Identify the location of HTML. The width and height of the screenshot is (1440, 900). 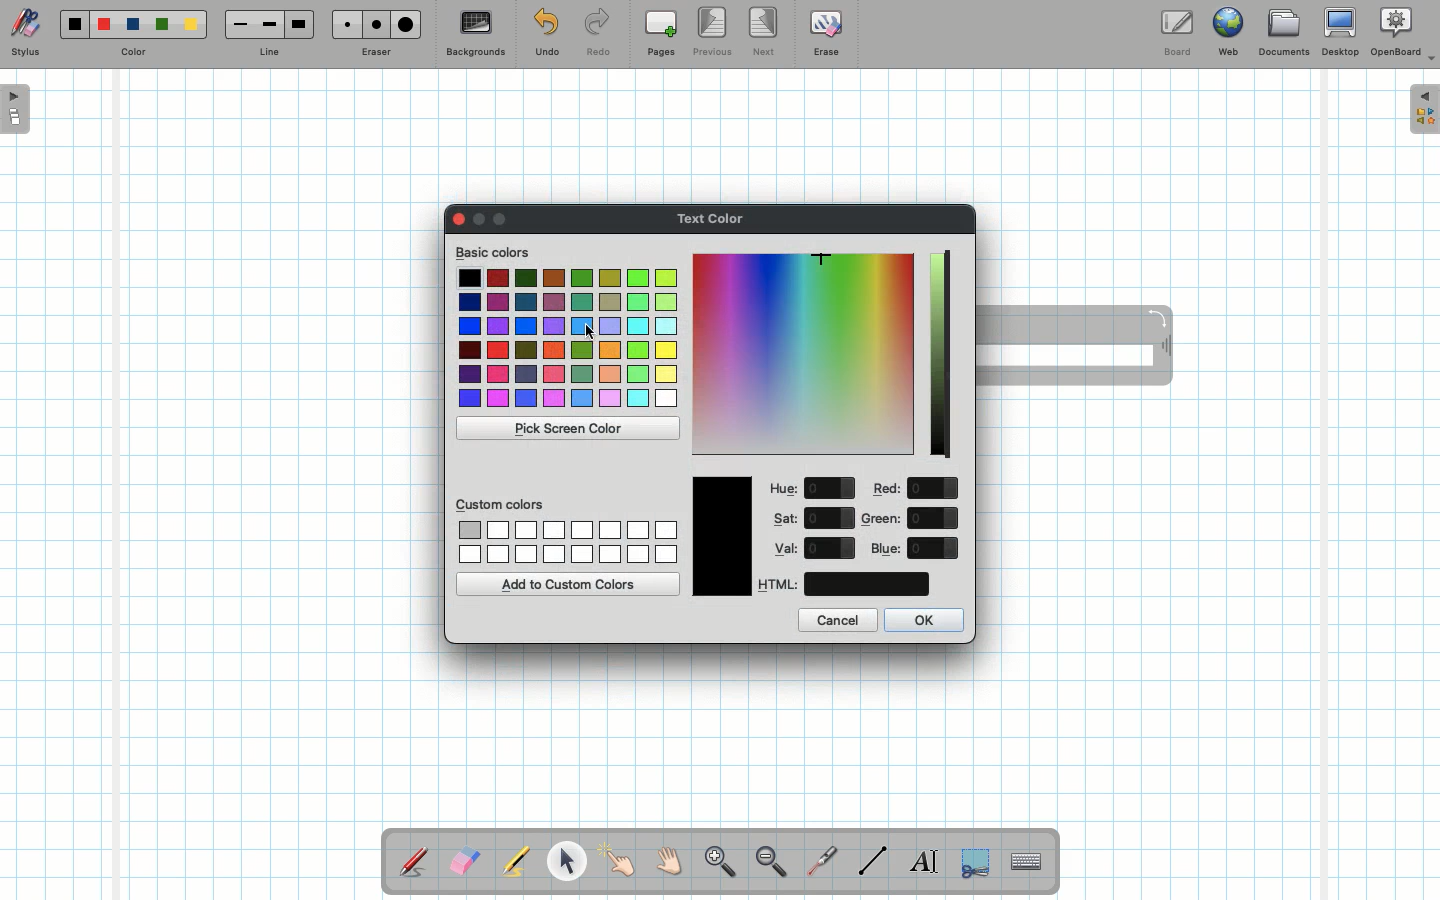
(779, 584).